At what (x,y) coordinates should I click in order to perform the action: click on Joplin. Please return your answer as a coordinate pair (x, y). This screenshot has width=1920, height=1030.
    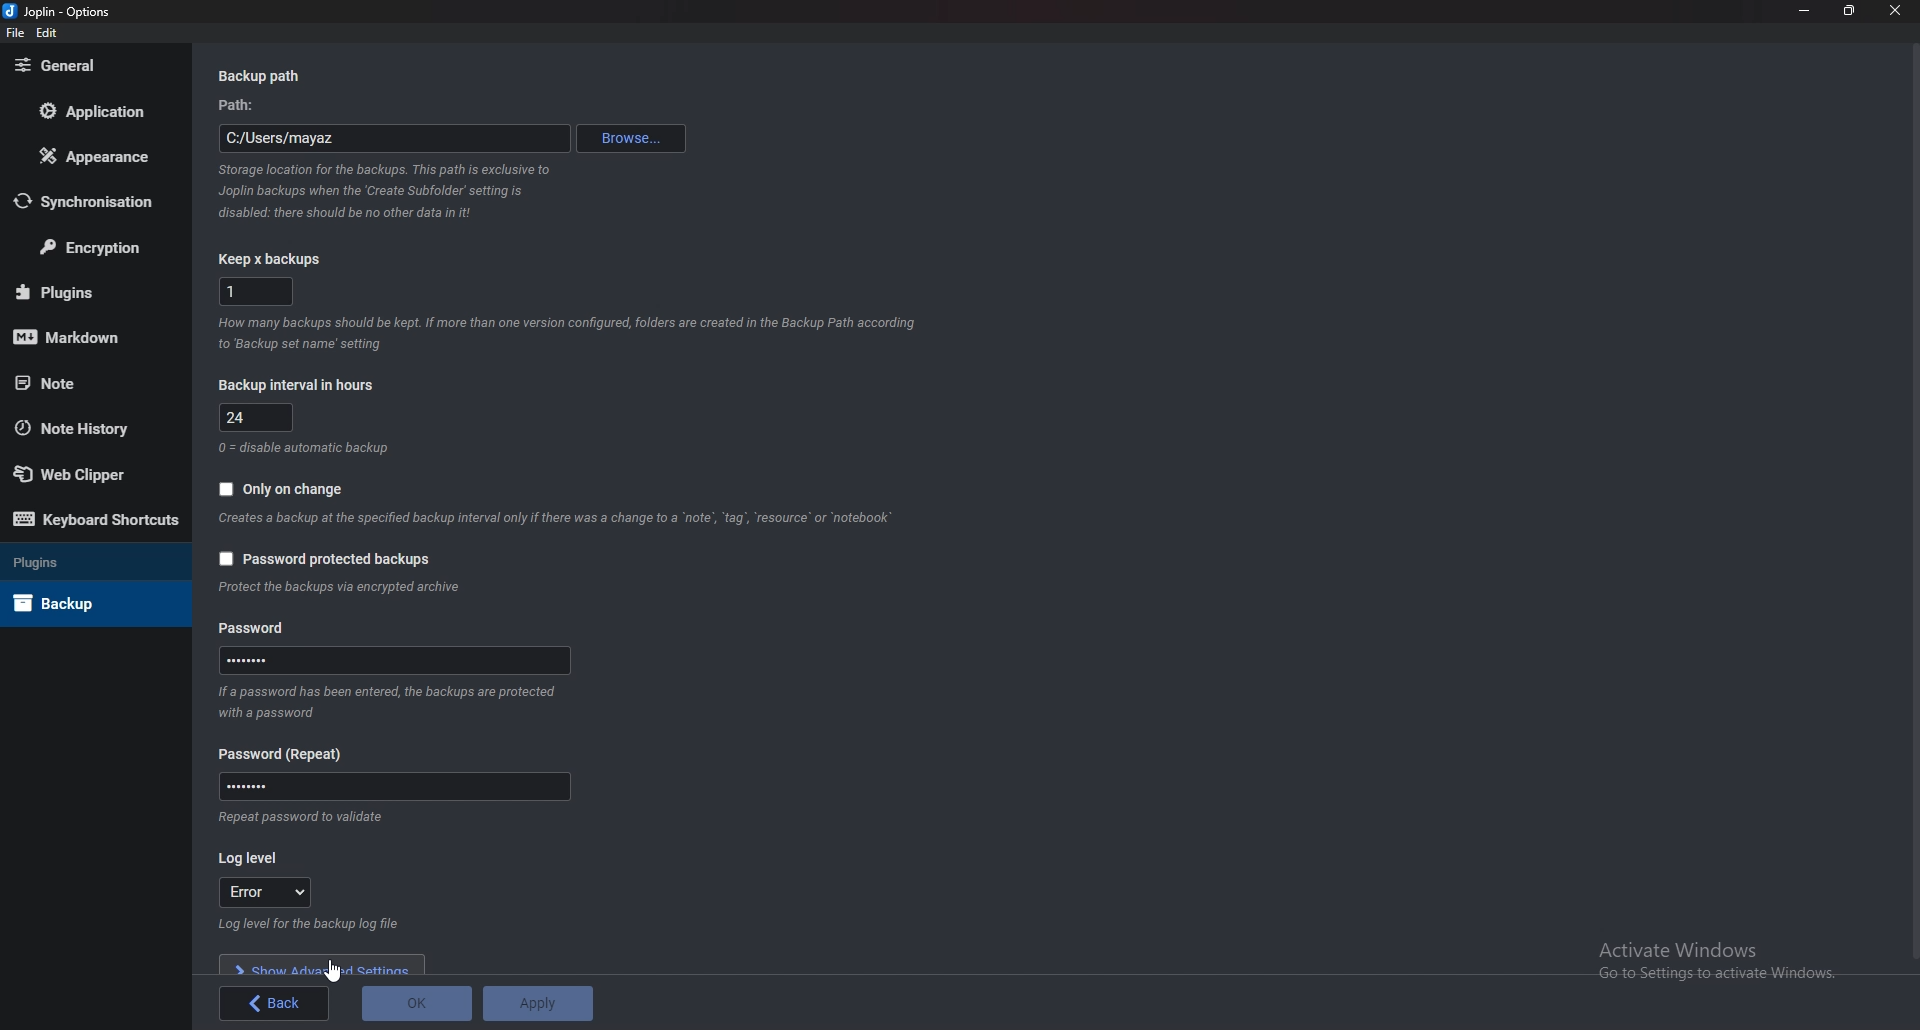
    Looking at the image, I should click on (59, 11).